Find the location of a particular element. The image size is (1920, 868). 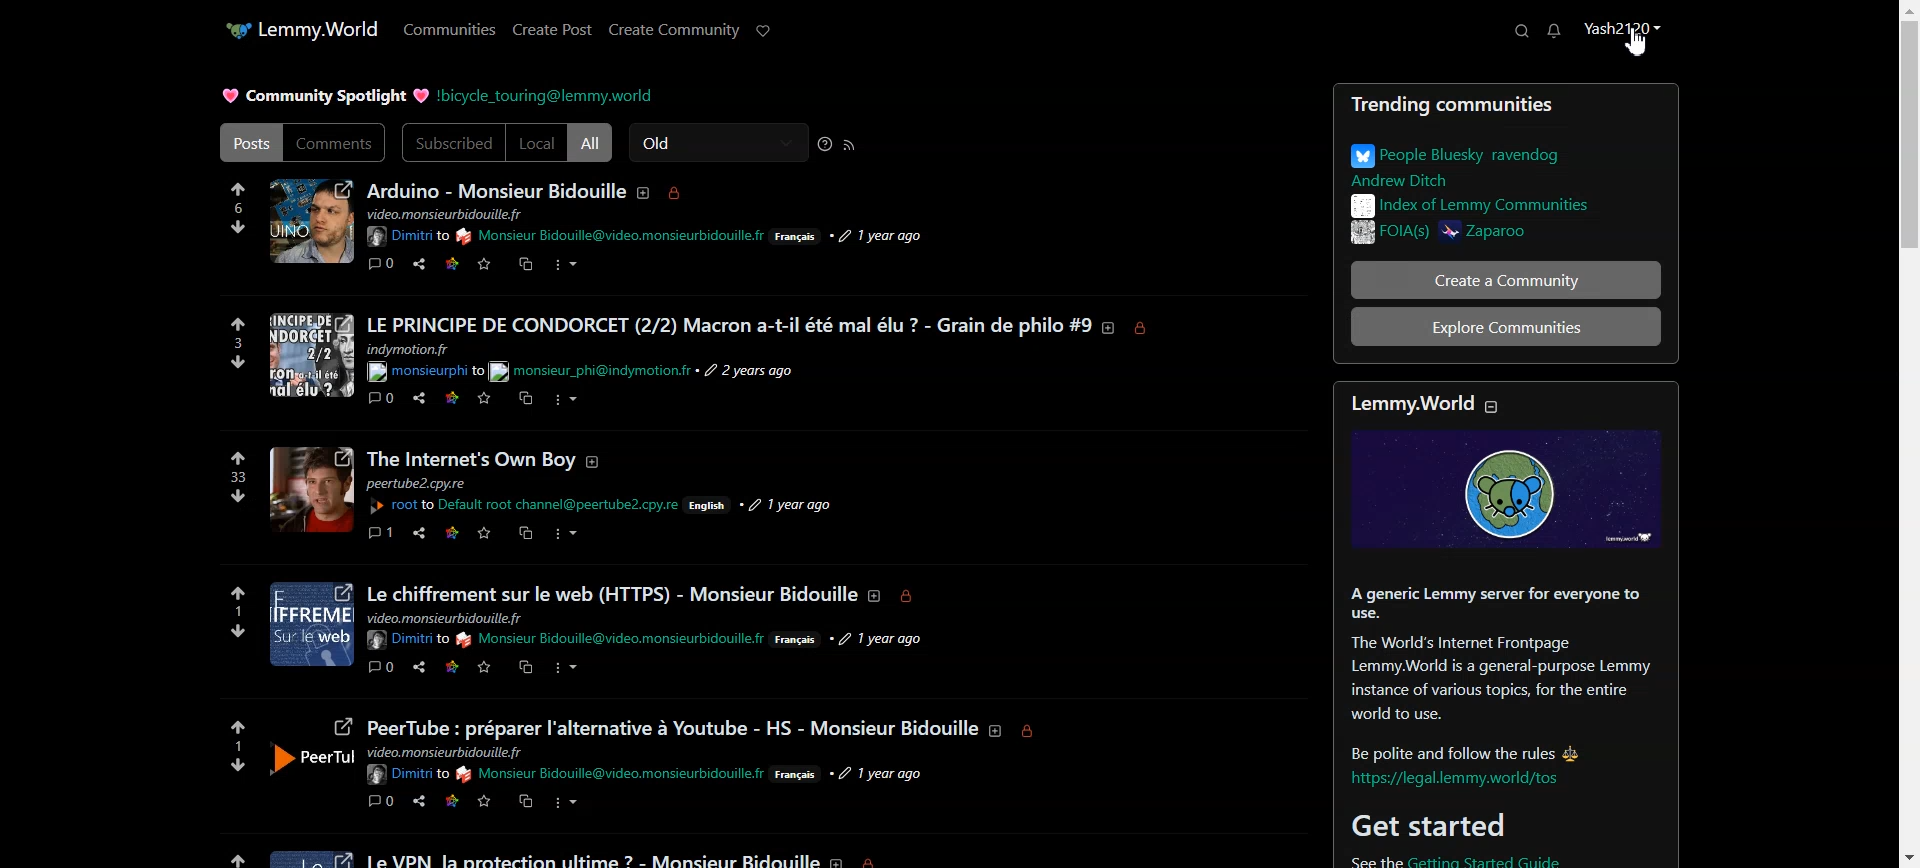

save is located at coordinates (485, 669).